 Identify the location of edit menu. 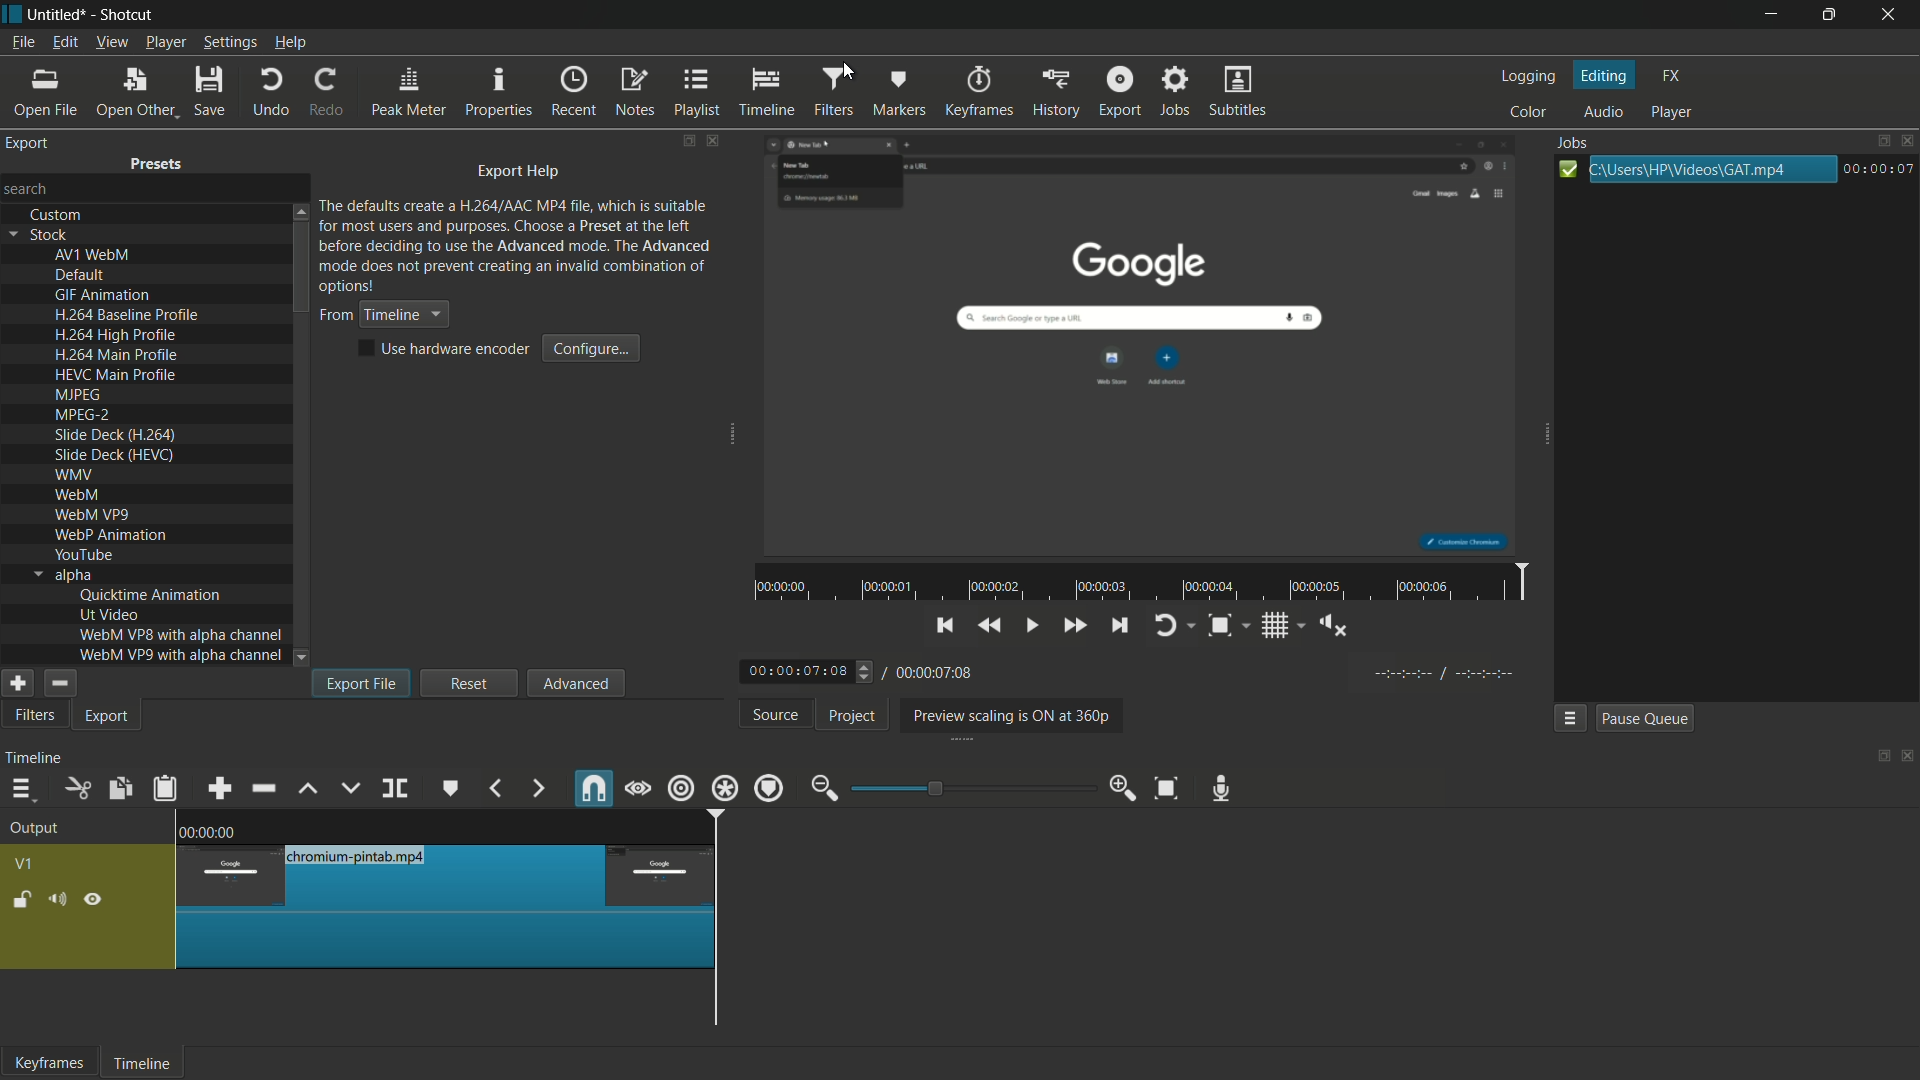
(63, 42).